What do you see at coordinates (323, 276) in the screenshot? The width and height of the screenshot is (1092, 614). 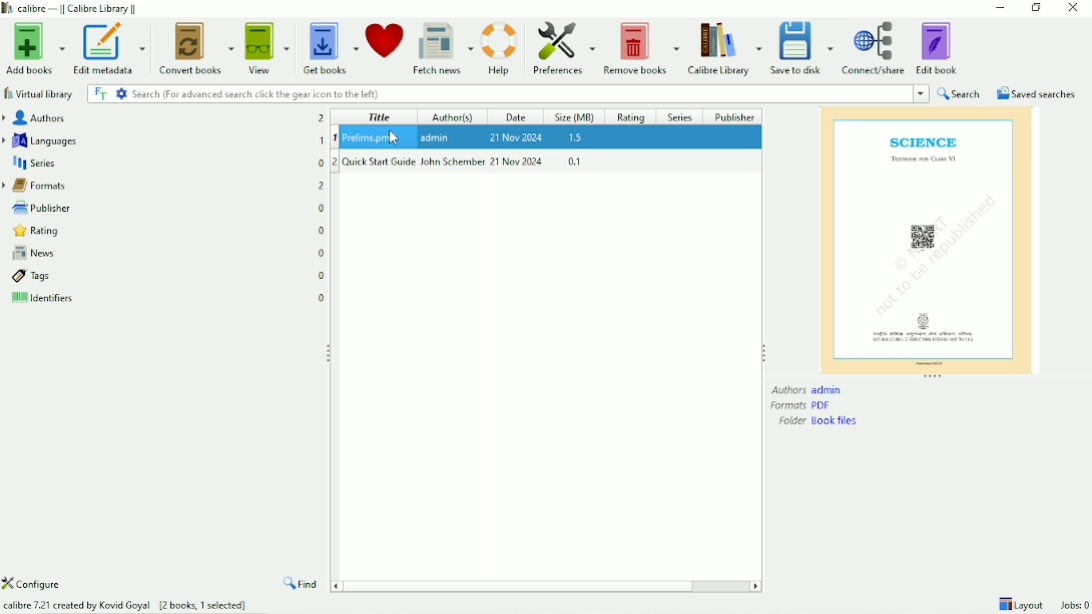 I see `0` at bounding box center [323, 276].